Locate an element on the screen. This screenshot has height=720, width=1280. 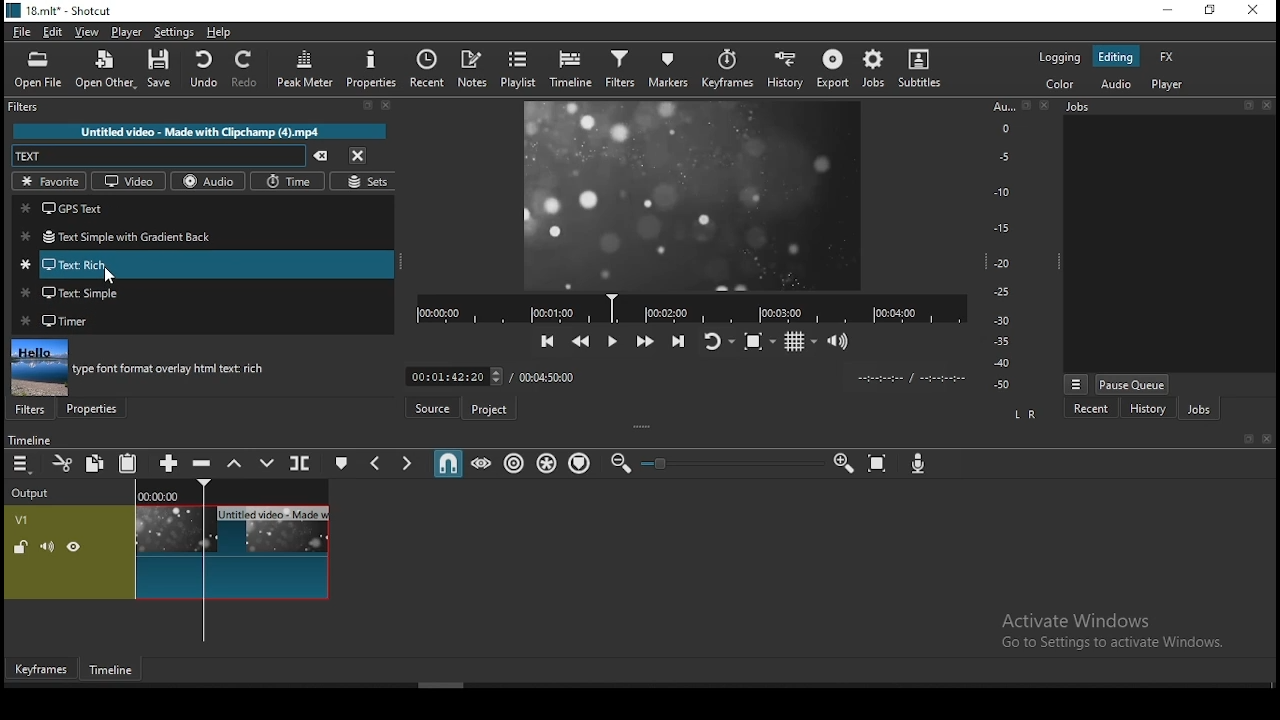
close window is located at coordinates (1255, 10).